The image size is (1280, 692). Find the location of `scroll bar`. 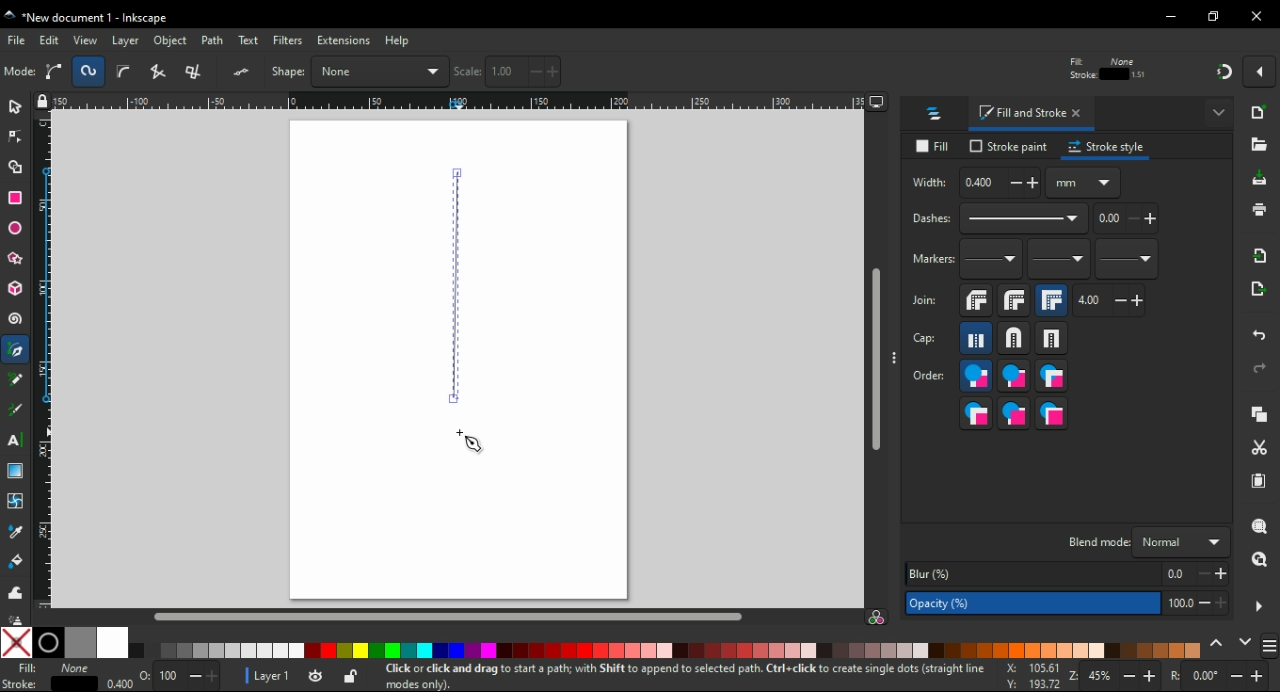

scroll bar is located at coordinates (452, 615).